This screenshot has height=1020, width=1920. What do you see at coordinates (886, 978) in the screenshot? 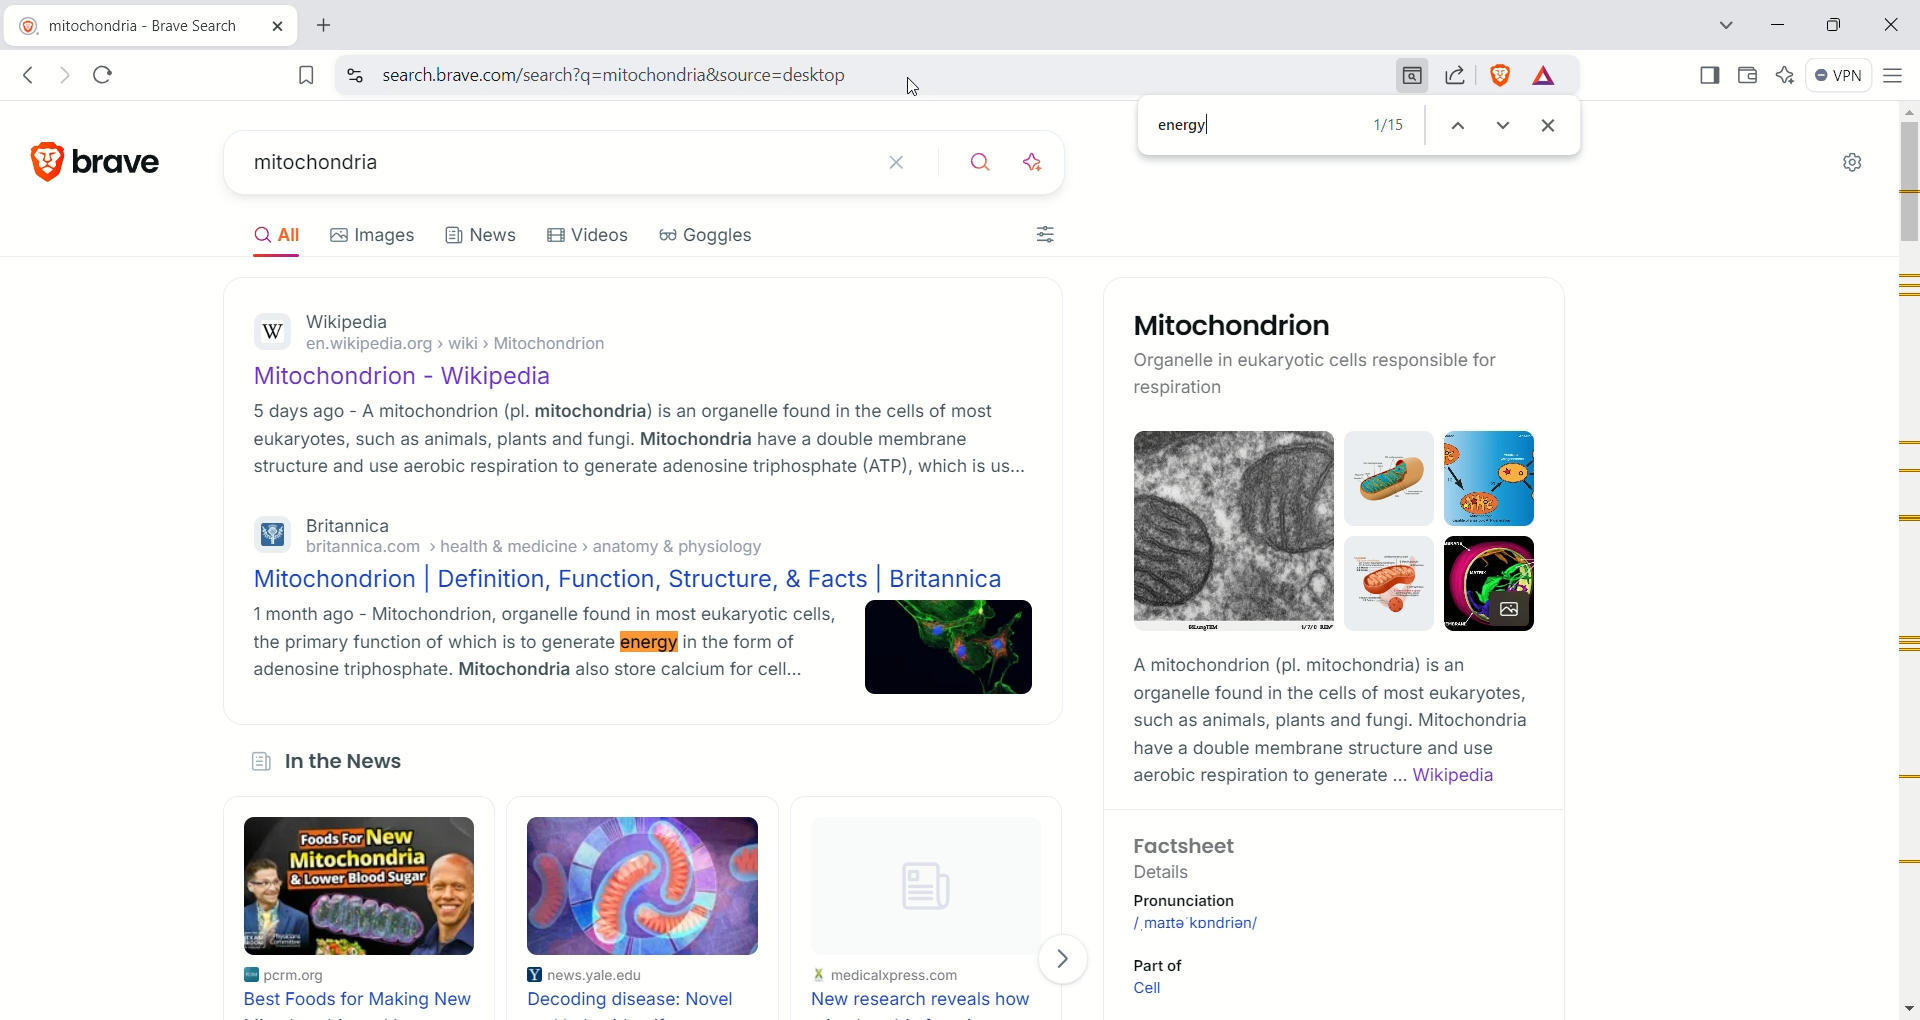
I see `medicalpress.com` at bounding box center [886, 978].